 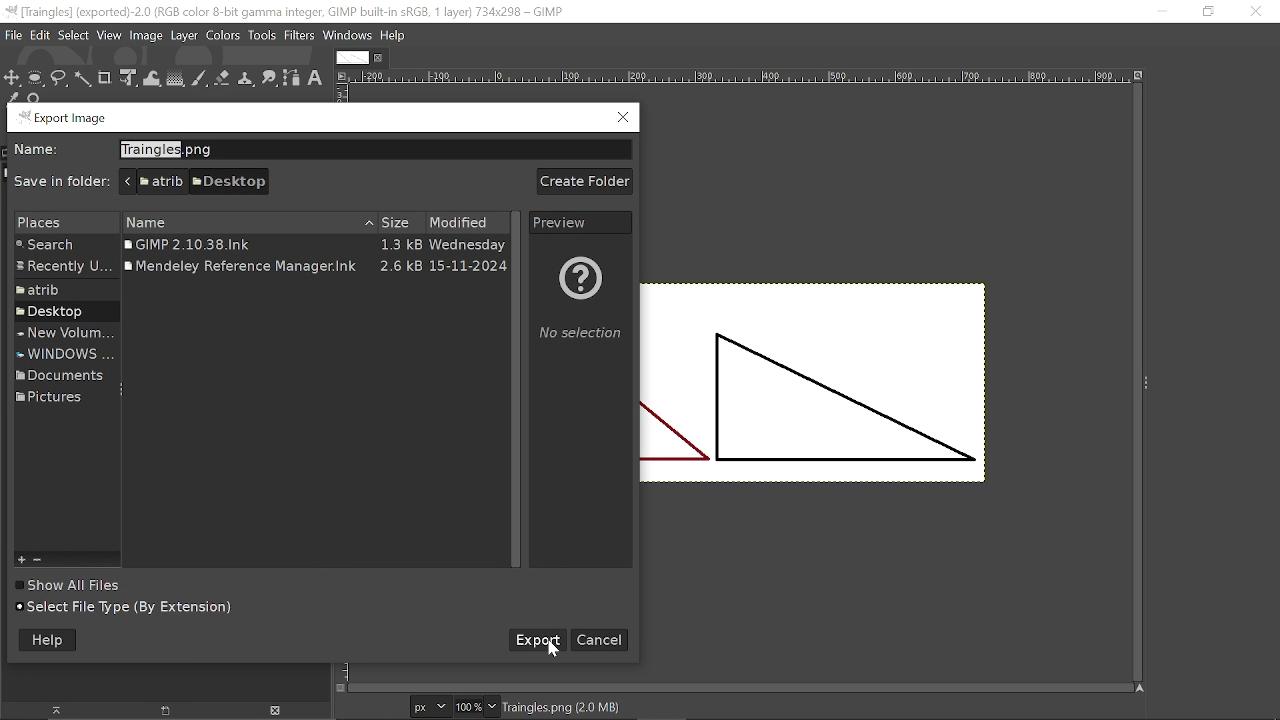 What do you see at coordinates (373, 150) in the screenshot?
I see `name of the file` at bounding box center [373, 150].